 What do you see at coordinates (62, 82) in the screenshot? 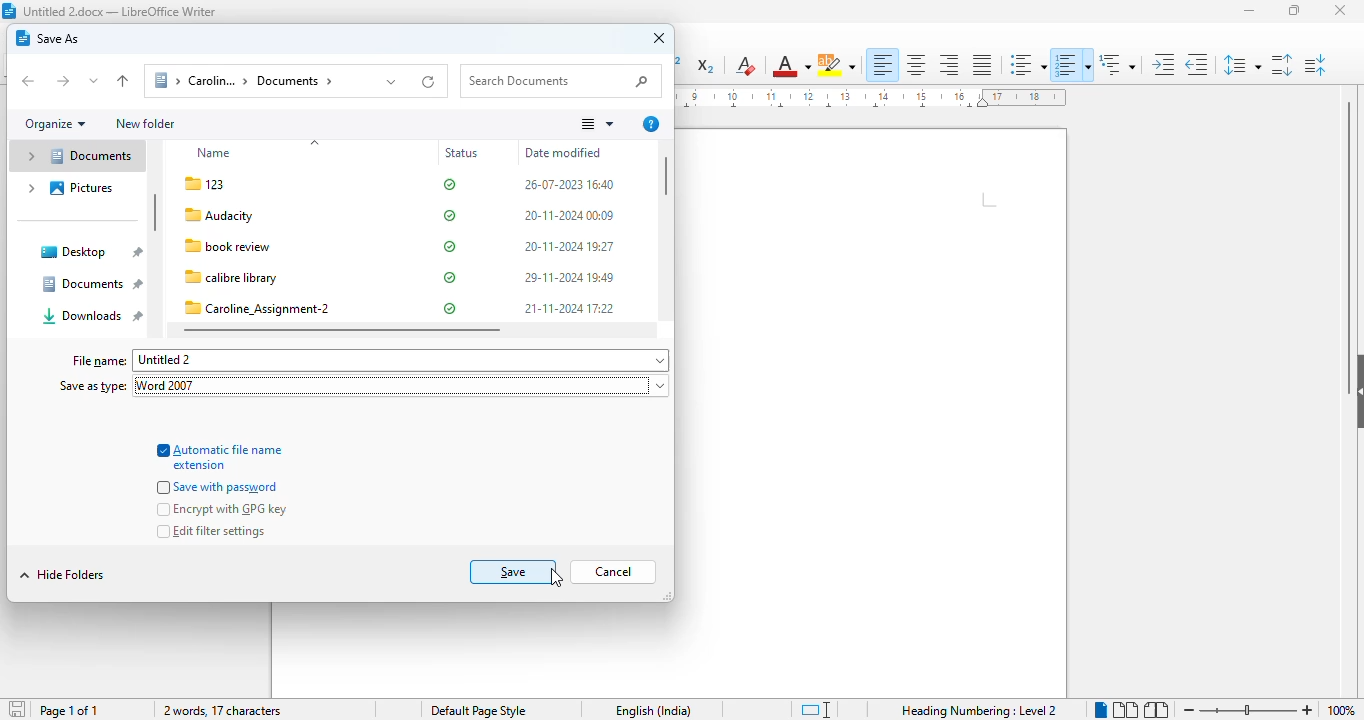
I see `forward` at bounding box center [62, 82].